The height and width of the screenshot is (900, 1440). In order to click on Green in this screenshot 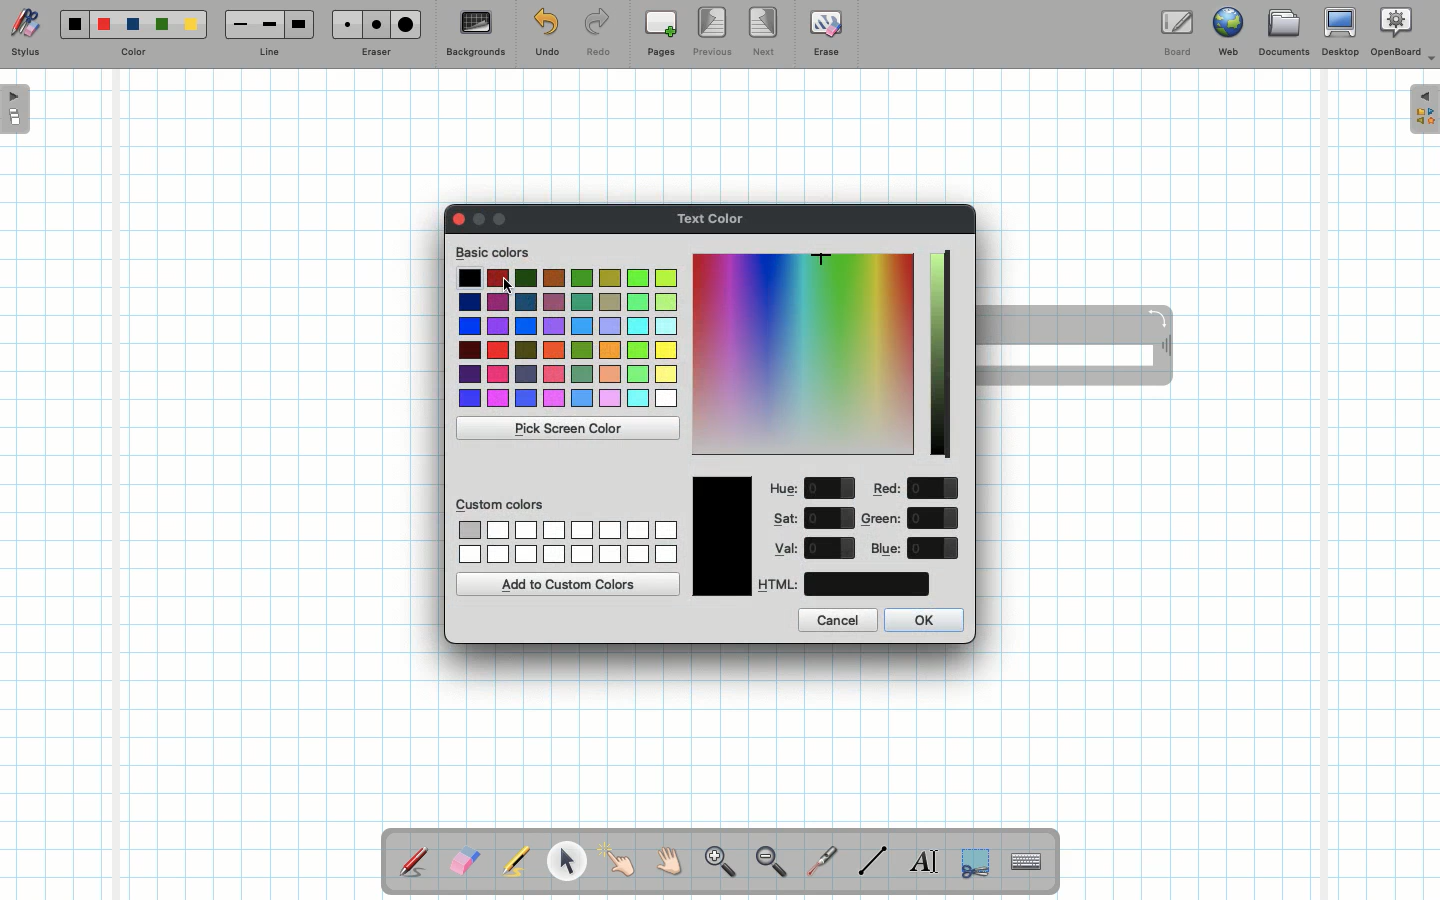, I will do `click(882, 519)`.